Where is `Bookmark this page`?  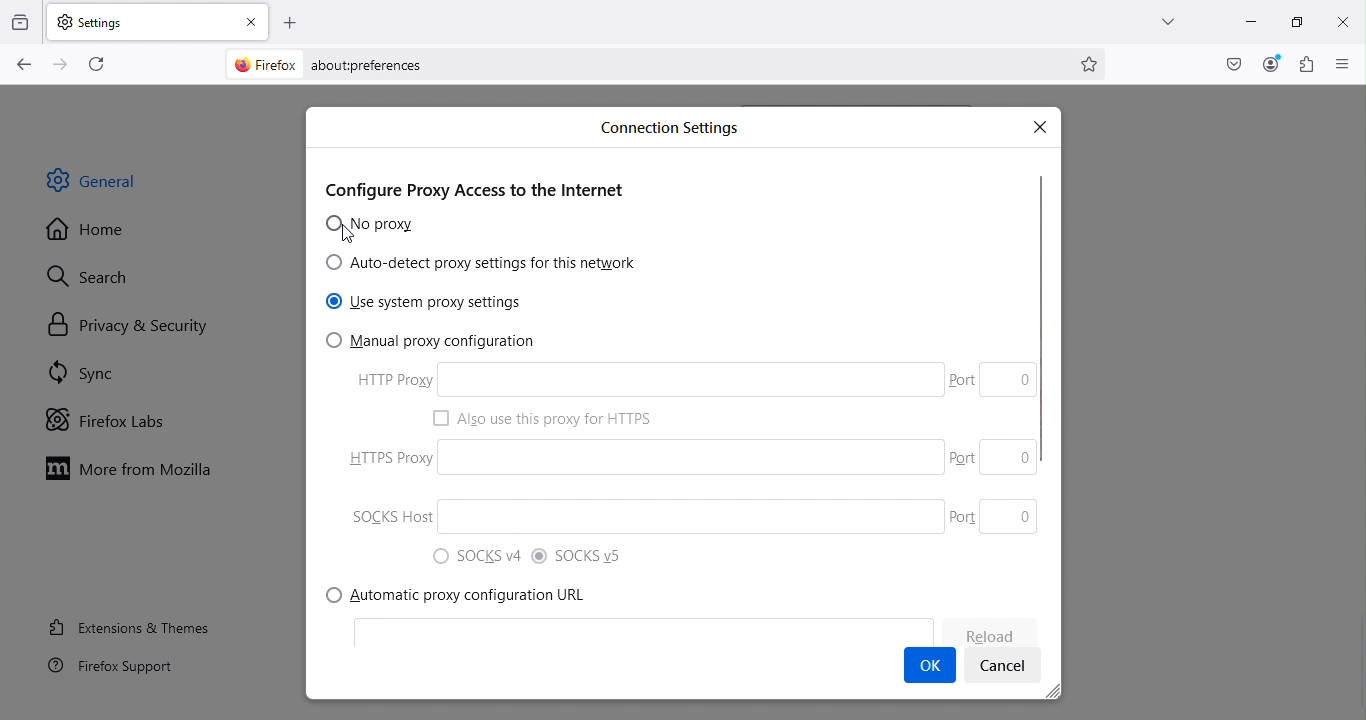
Bookmark this page is located at coordinates (1093, 66).